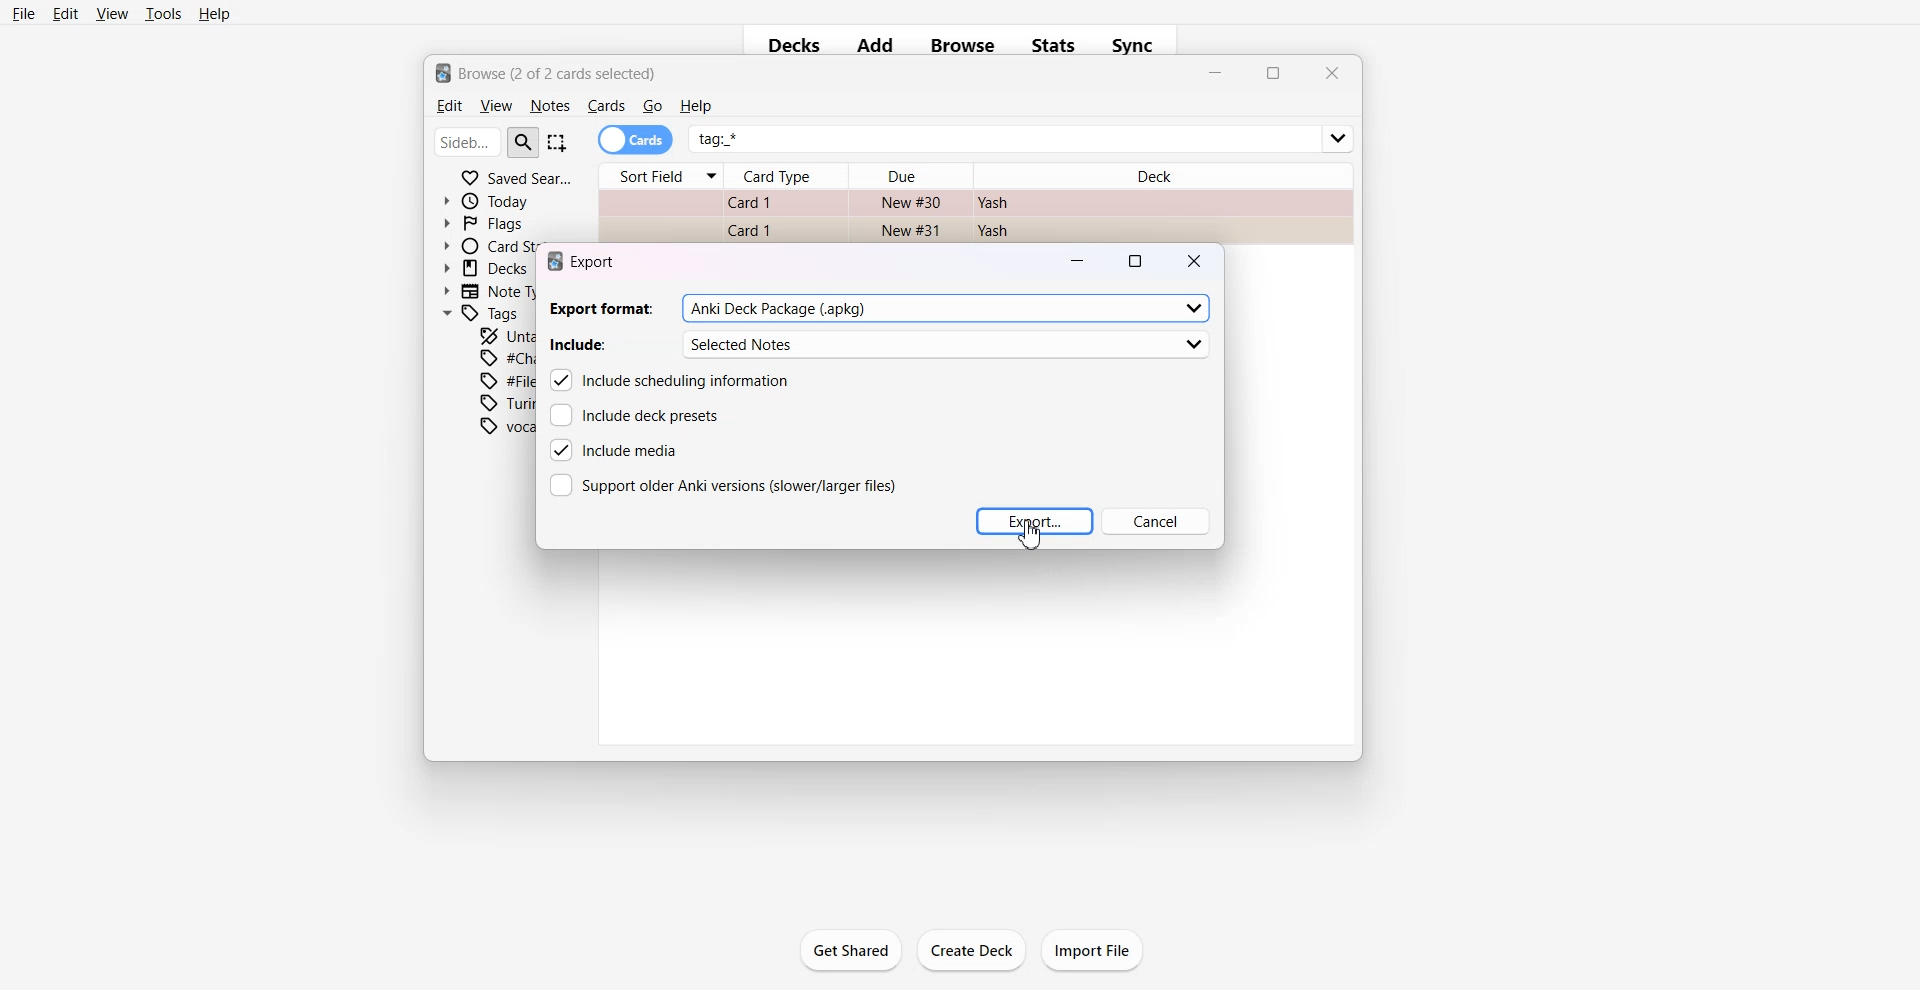  What do you see at coordinates (111, 13) in the screenshot?
I see `View` at bounding box center [111, 13].